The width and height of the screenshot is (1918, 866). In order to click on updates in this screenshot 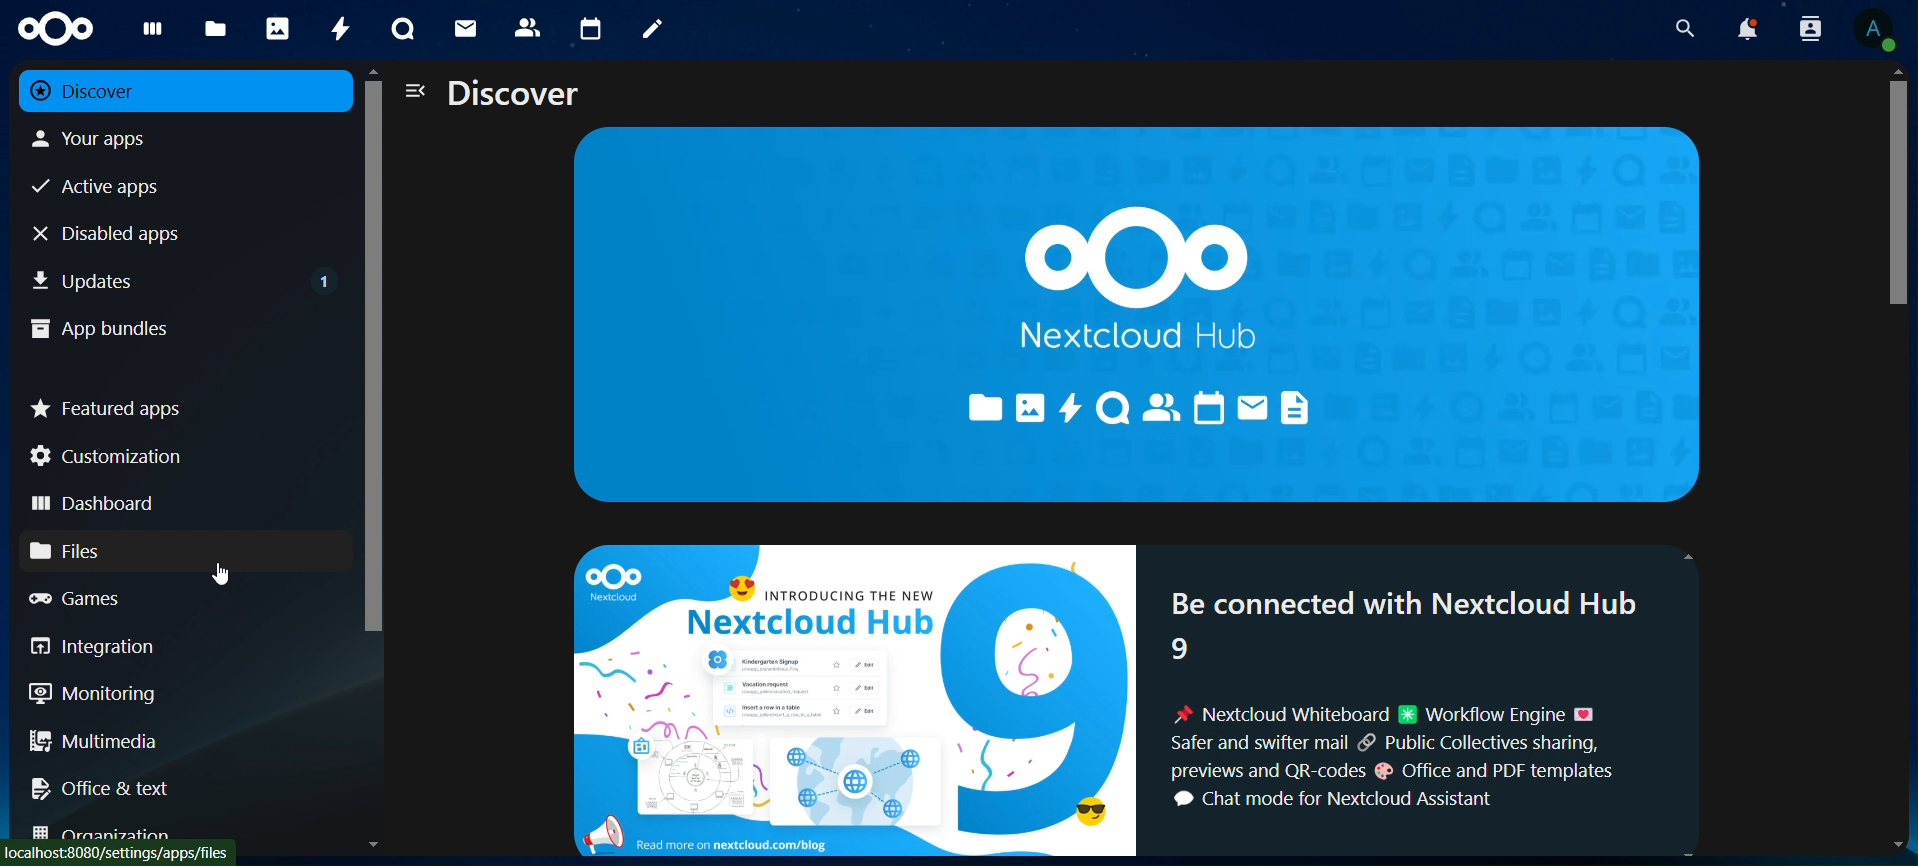, I will do `click(184, 277)`.